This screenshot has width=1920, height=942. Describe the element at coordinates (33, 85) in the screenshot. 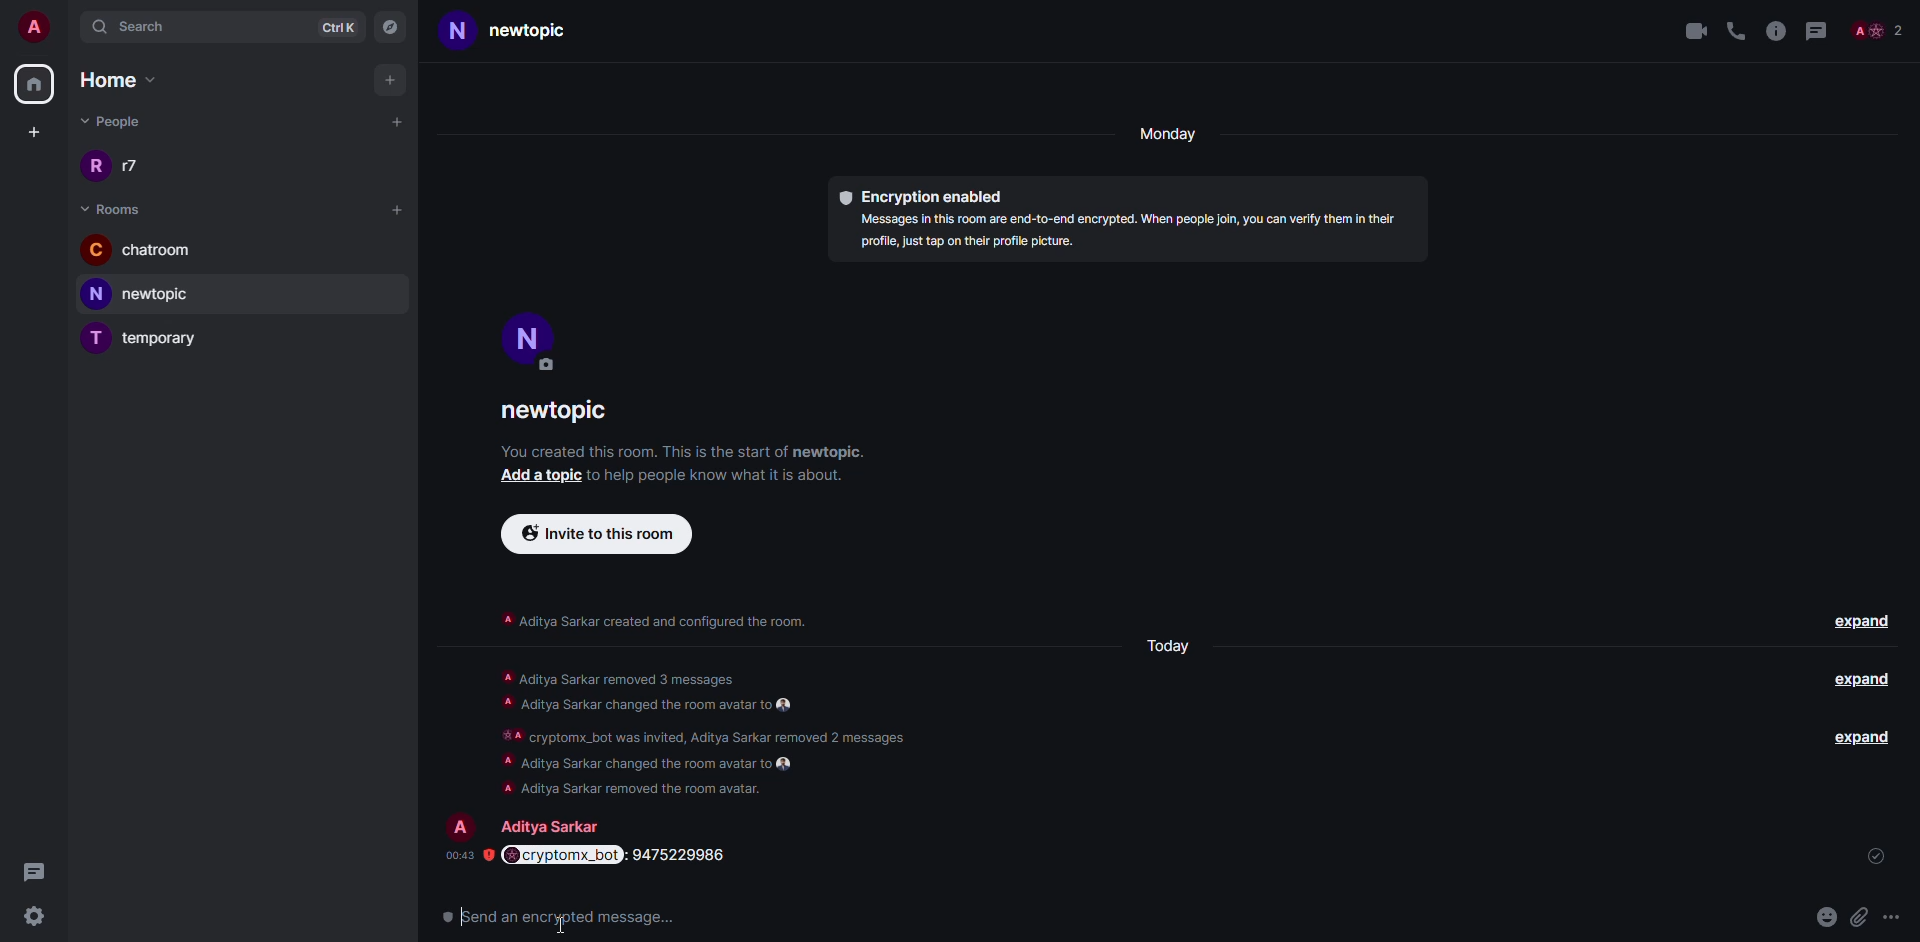

I see `home` at that location.